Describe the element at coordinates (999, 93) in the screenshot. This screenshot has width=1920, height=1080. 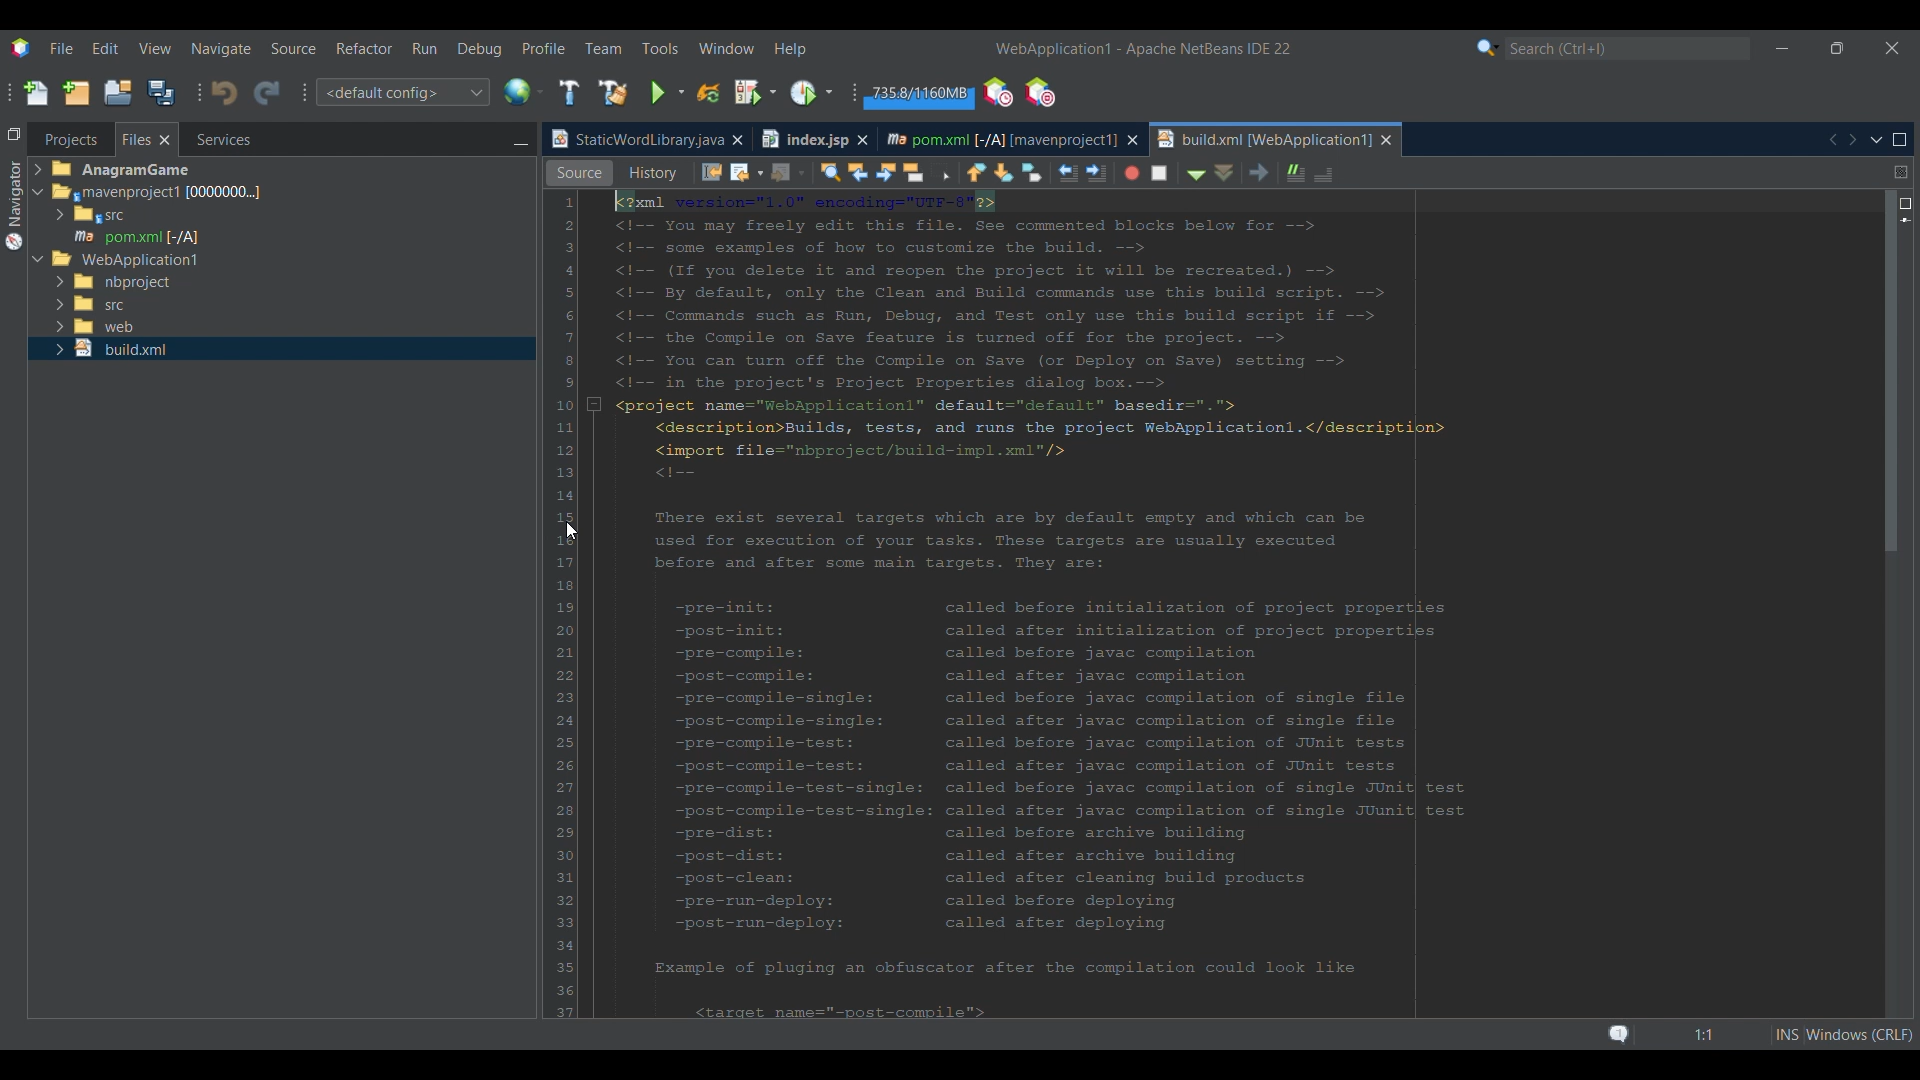
I see `Profile the IDE` at that location.